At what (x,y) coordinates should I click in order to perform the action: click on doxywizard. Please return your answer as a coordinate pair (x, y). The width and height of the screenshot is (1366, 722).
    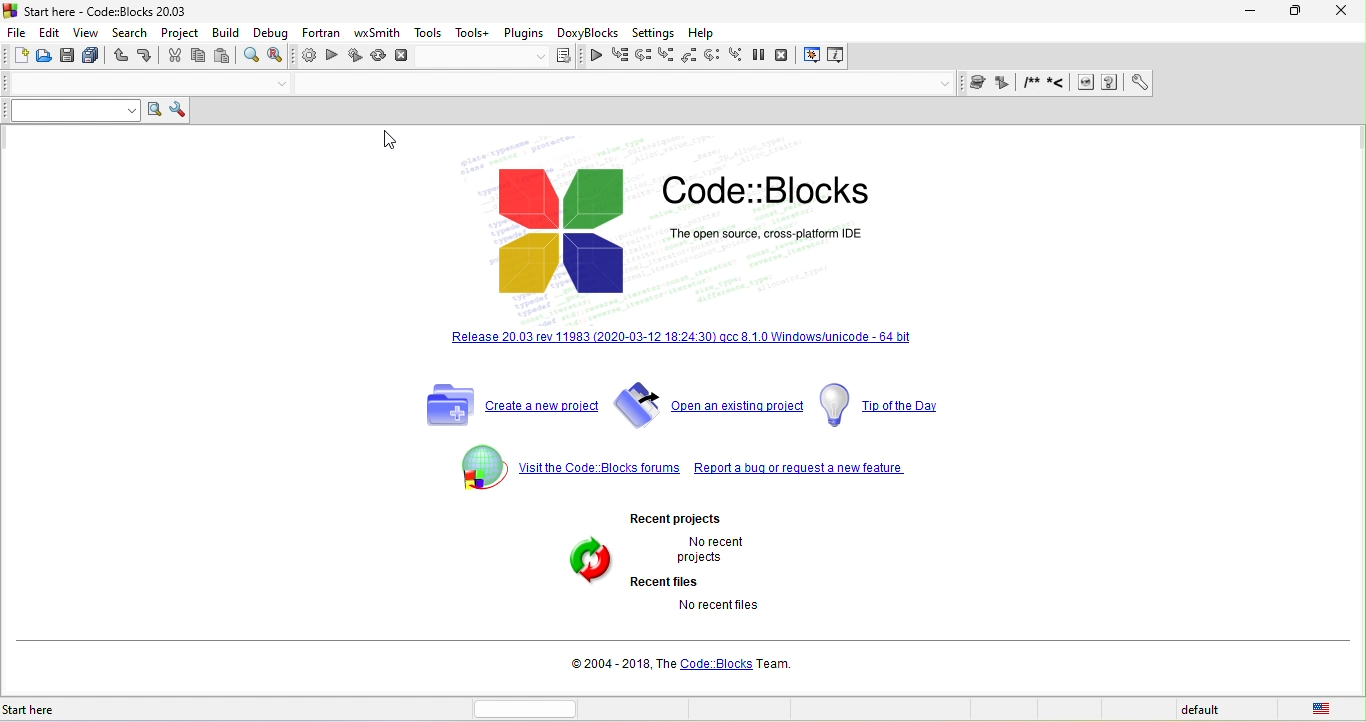
    Looking at the image, I should click on (1136, 81).